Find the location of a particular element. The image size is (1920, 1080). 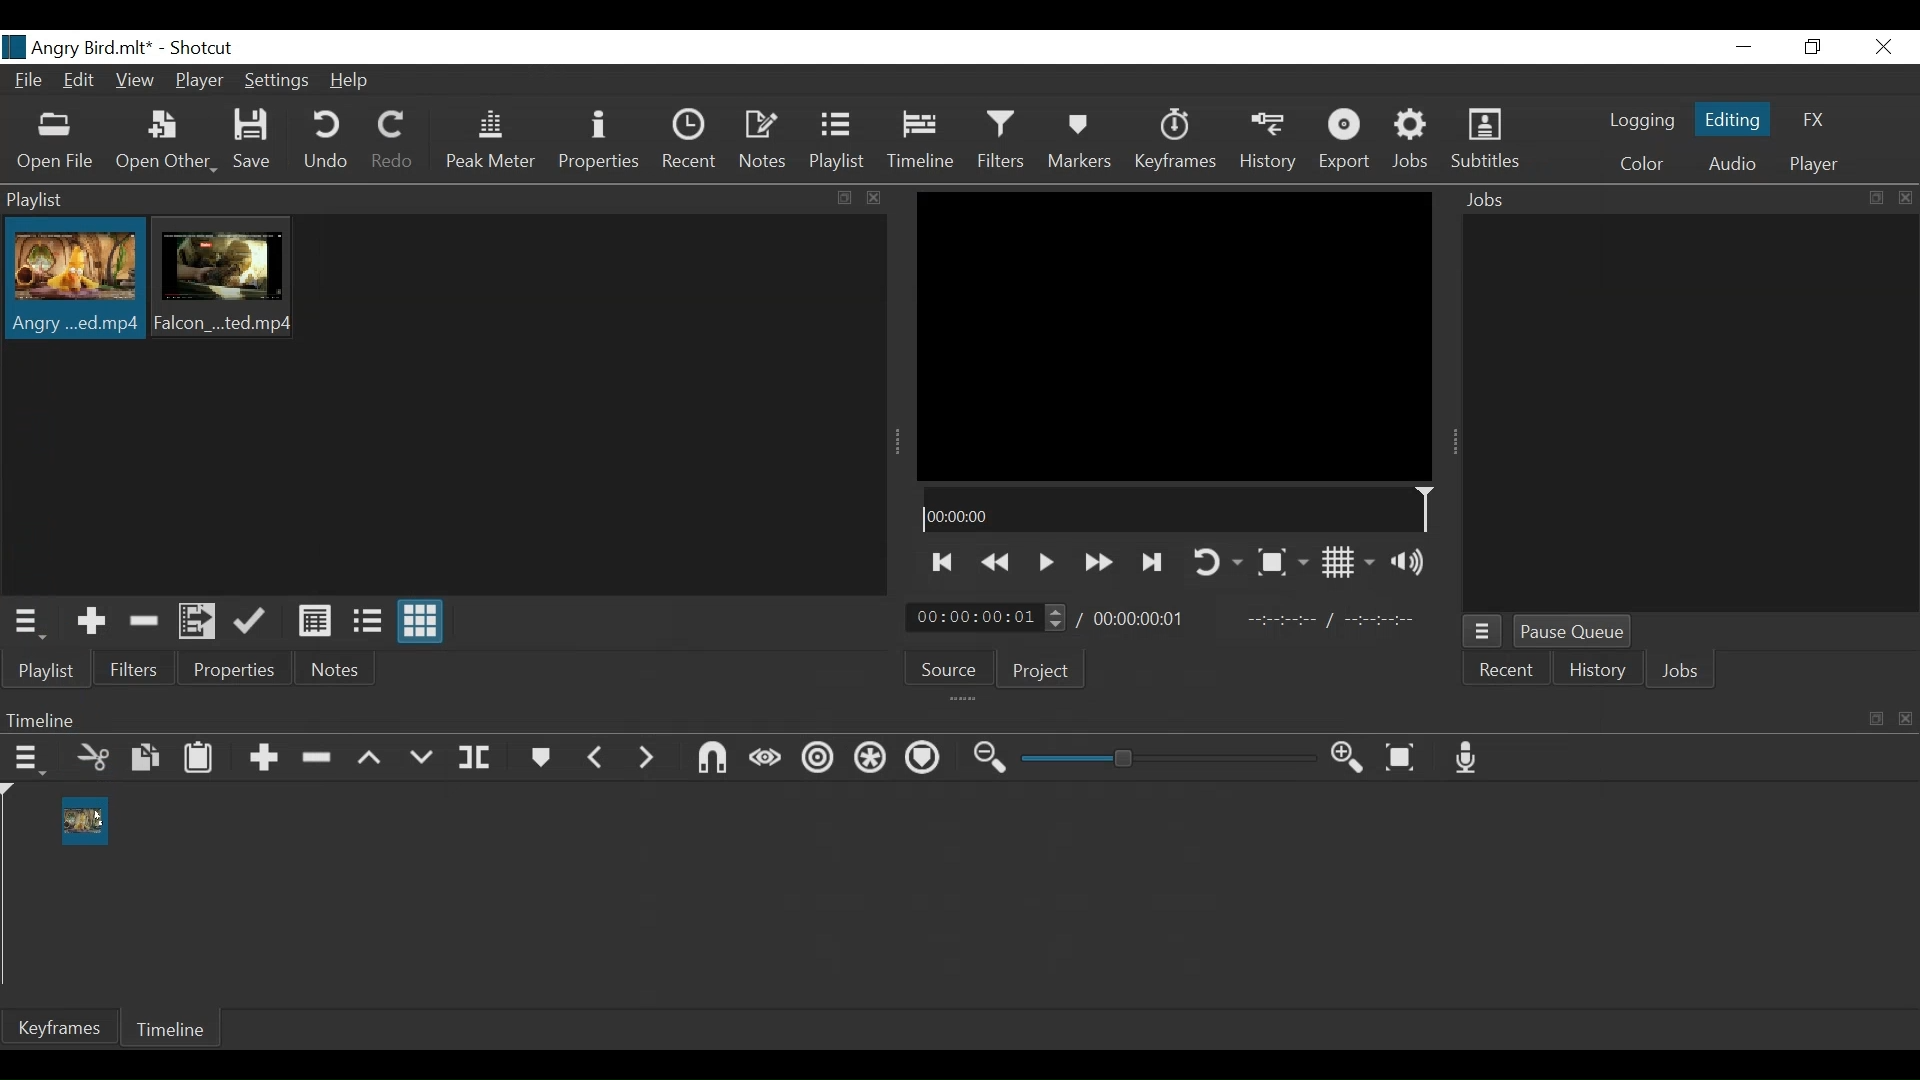

Copy is located at coordinates (148, 758).